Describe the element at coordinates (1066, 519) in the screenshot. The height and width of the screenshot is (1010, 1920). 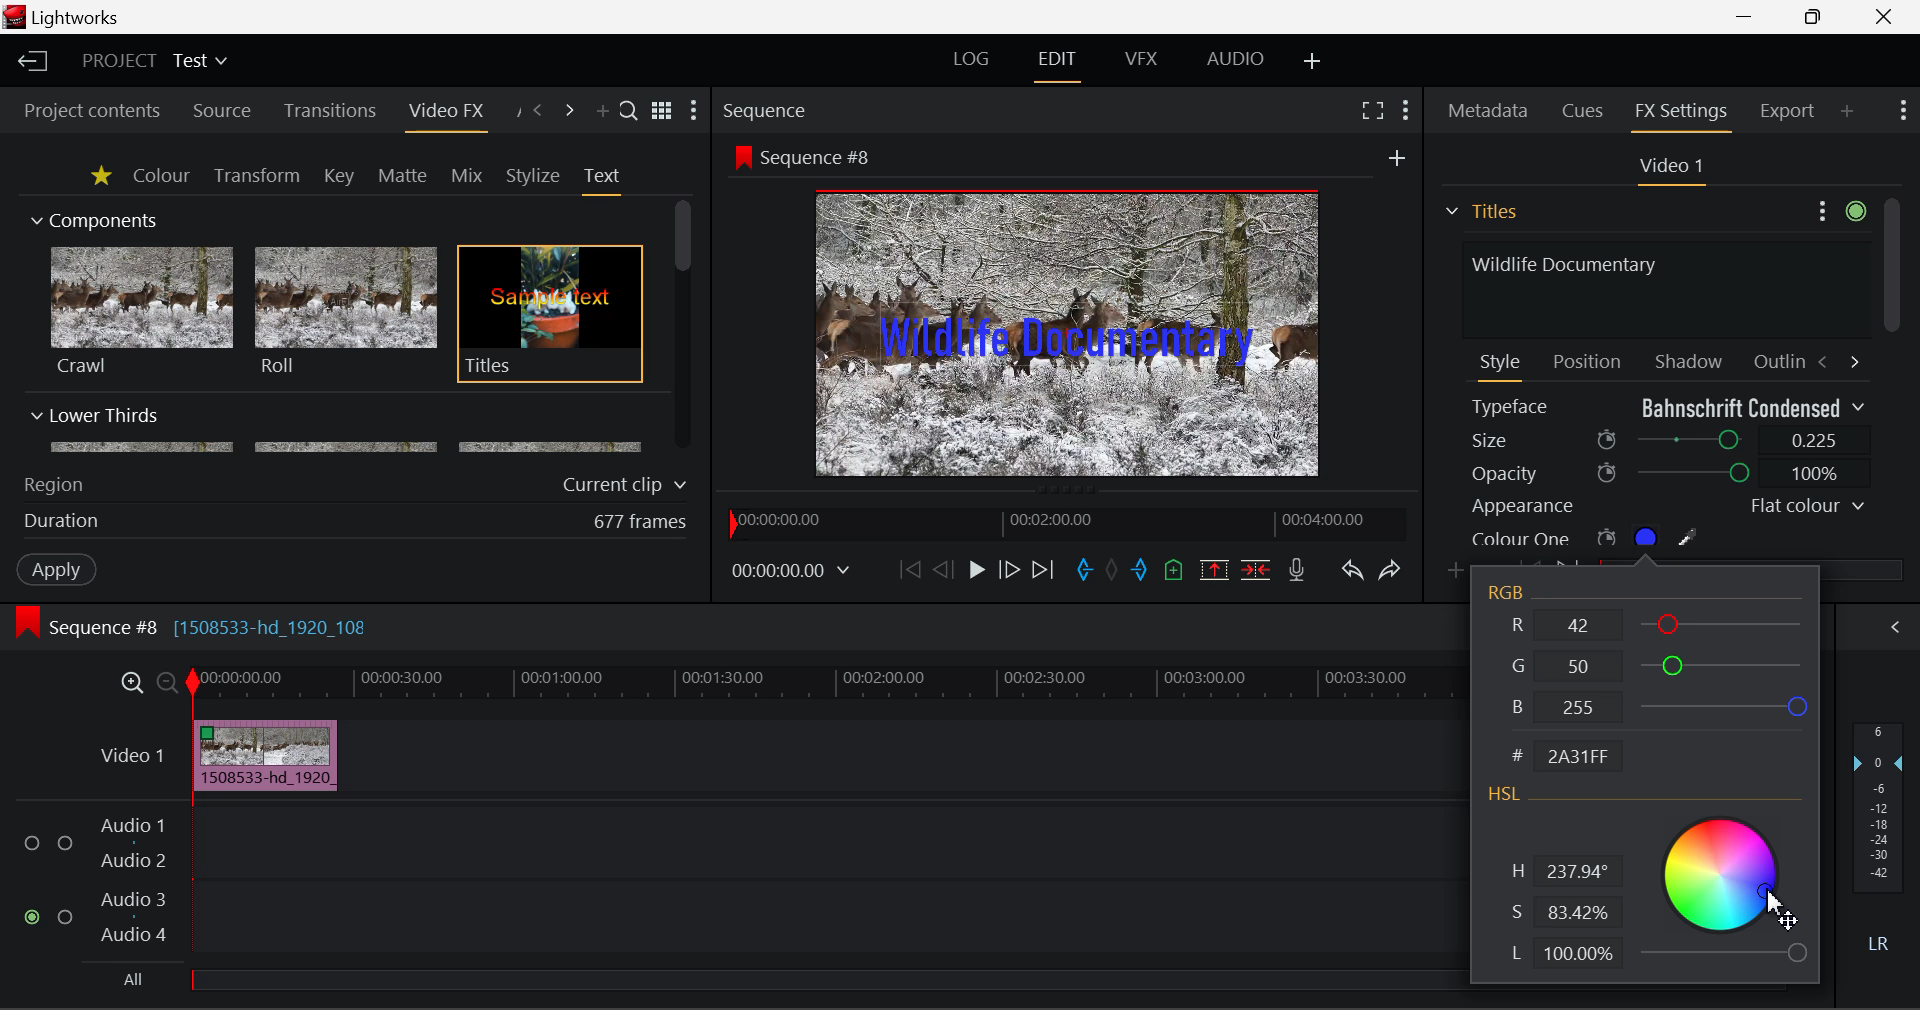
I see `Project Timeline Navigator` at that location.